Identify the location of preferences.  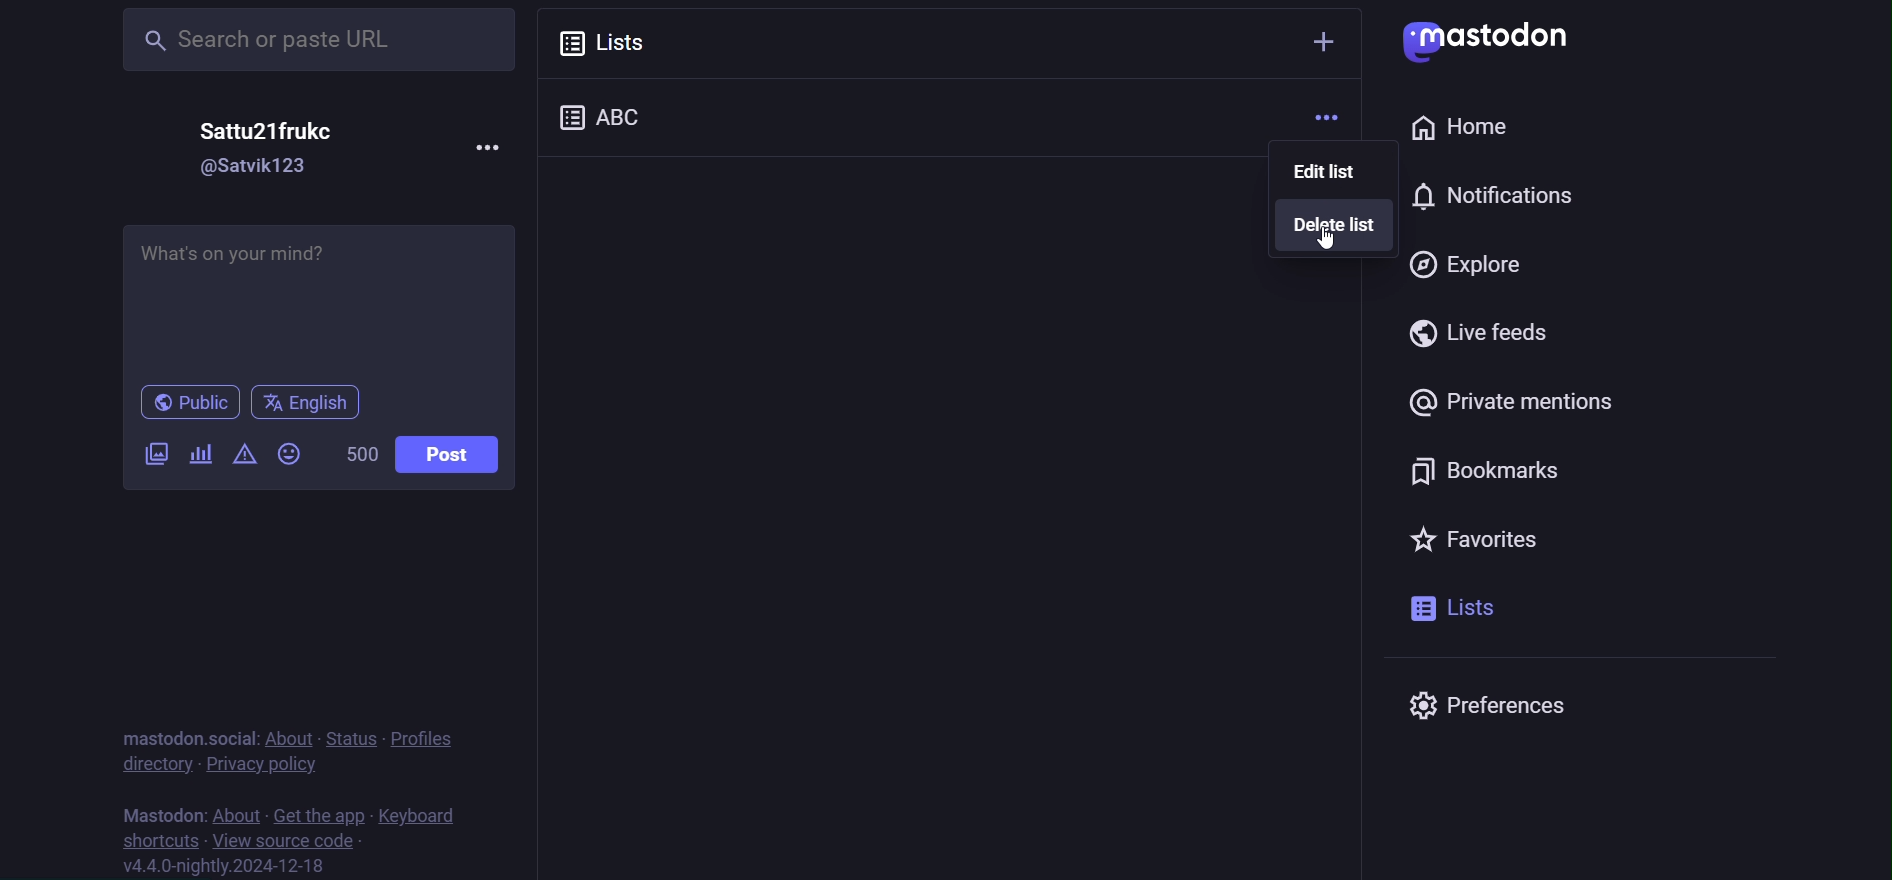
(1506, 706).